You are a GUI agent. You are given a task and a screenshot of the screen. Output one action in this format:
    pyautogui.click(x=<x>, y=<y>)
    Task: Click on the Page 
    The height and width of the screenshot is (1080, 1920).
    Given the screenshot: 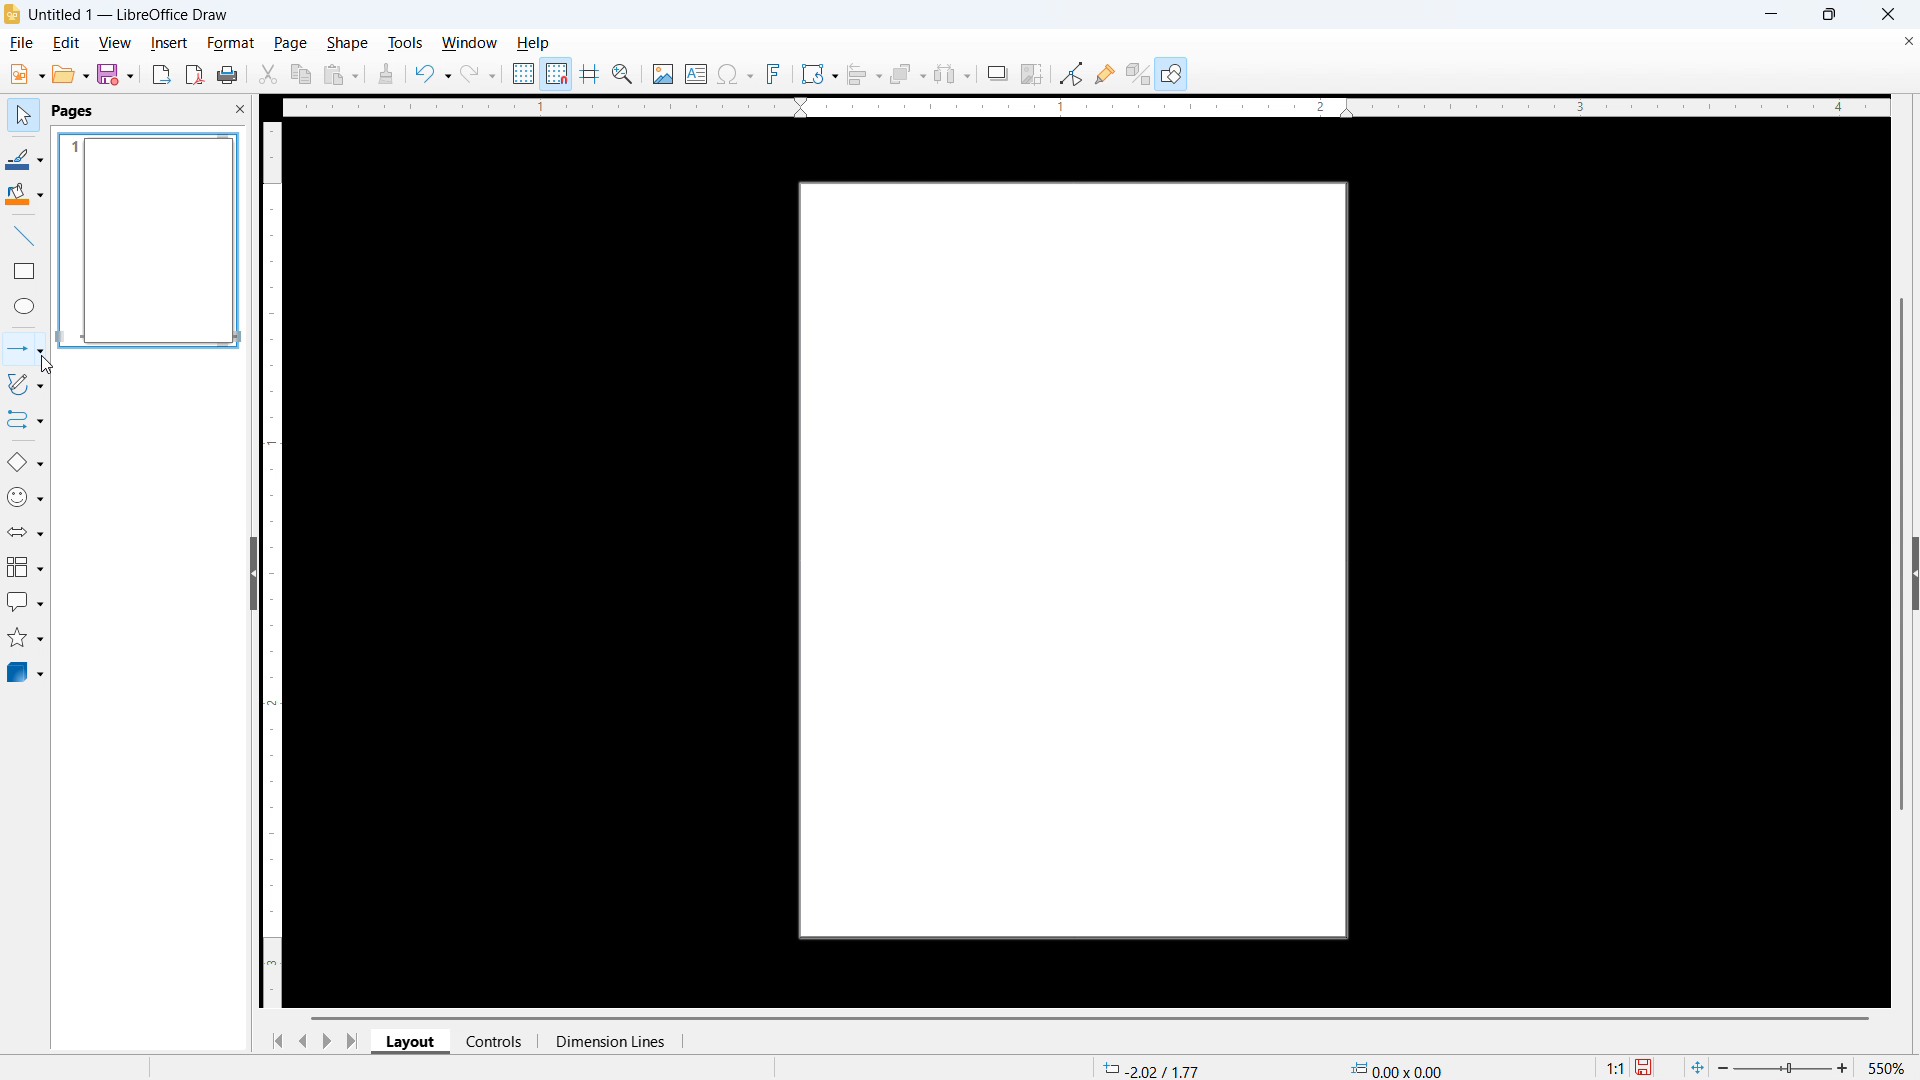 What is the action you would take?
    pyautogui.click(x=289, y=43)
    